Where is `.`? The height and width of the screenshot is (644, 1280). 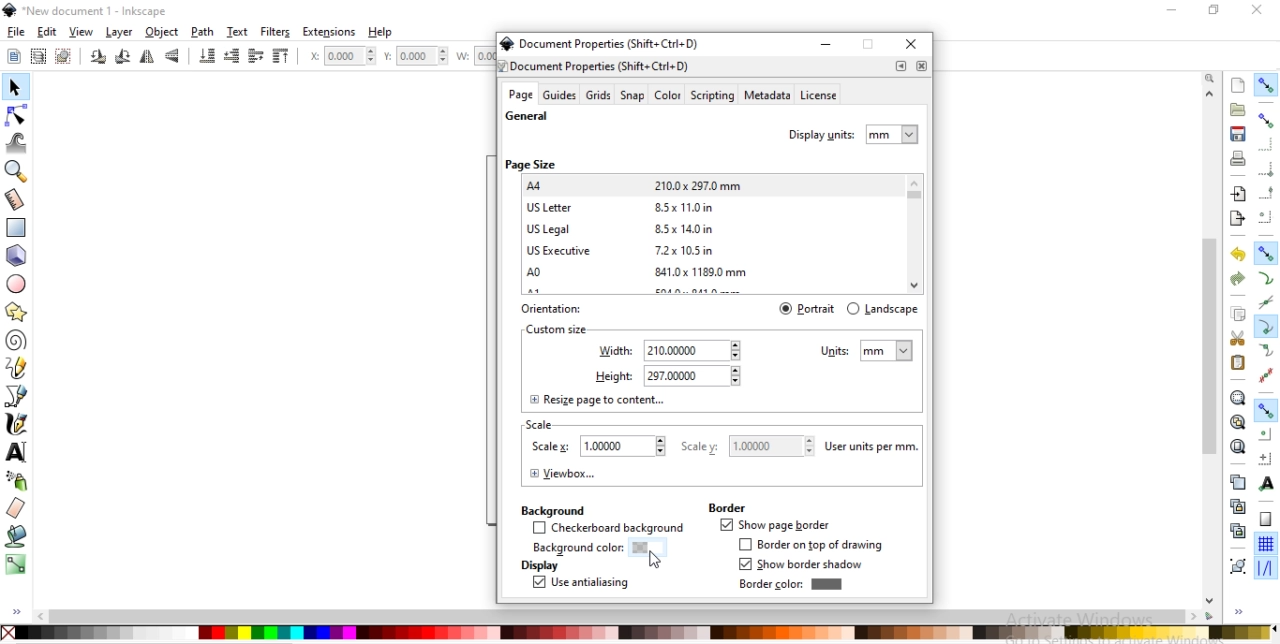
. is located at coordinates (901, 66).